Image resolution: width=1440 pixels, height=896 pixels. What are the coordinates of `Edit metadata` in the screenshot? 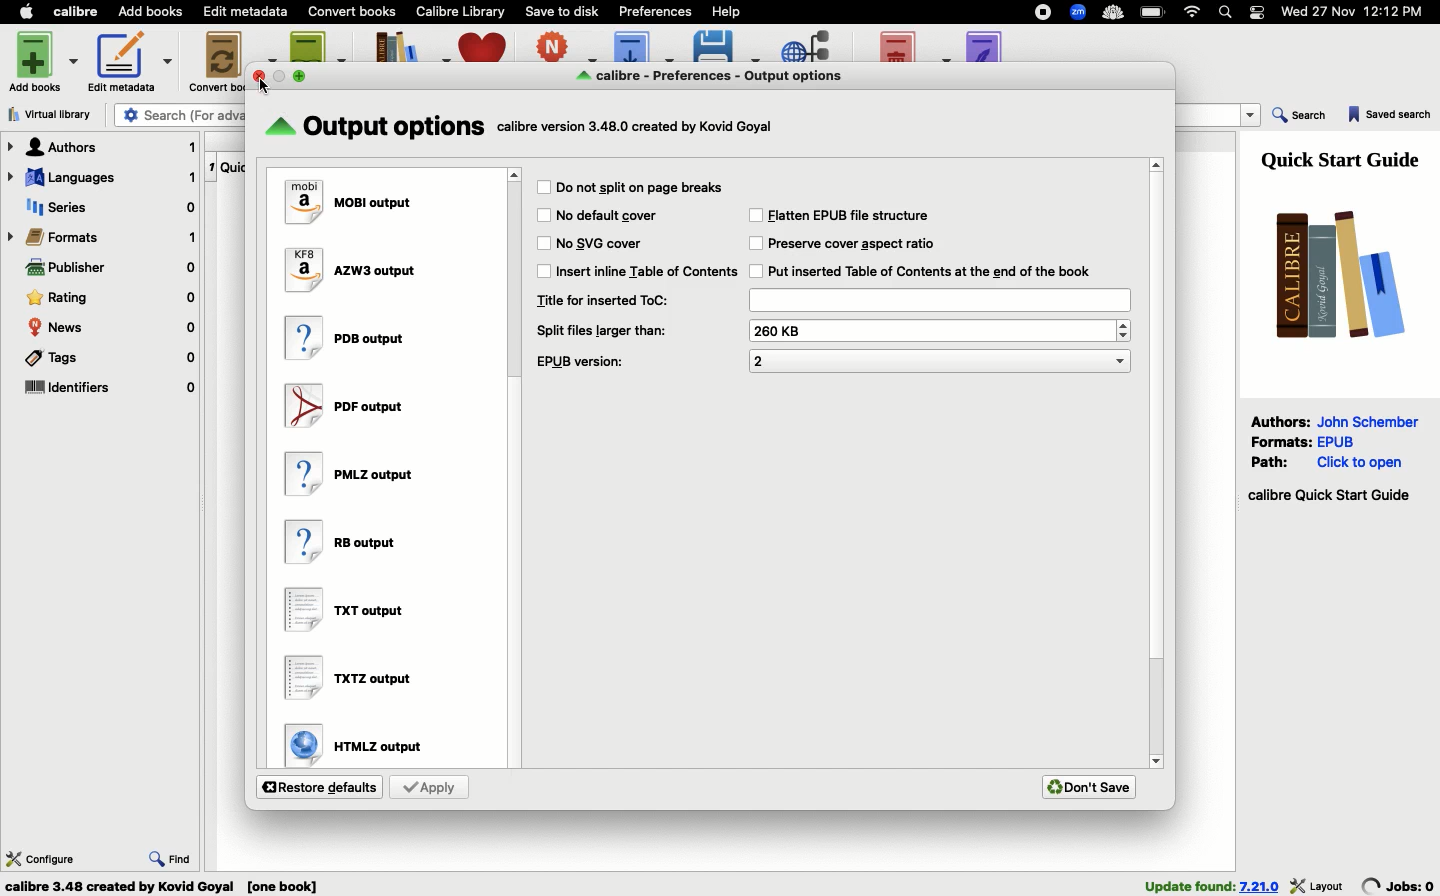 It's located at (130, 62).